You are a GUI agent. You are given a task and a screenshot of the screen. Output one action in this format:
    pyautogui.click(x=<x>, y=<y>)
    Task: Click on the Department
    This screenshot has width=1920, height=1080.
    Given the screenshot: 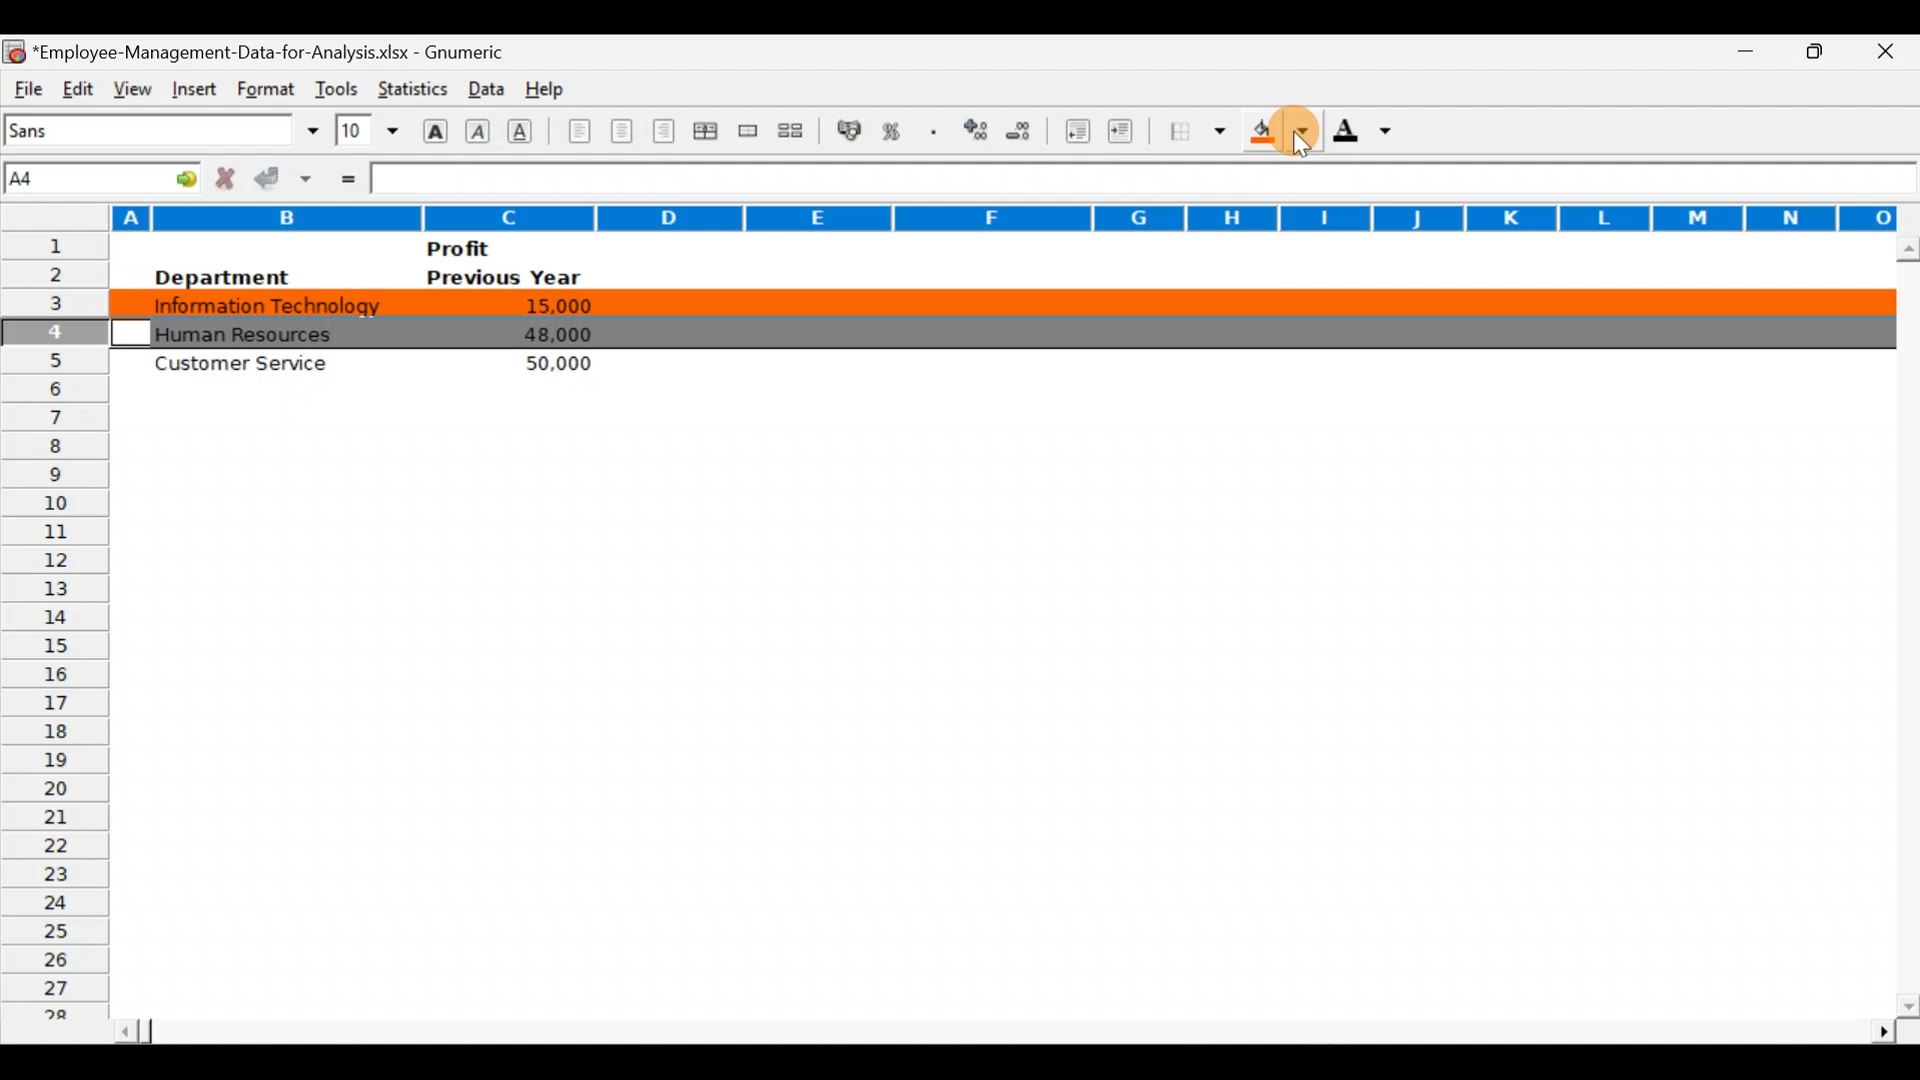 What is the action you would take?
    pyautogui.click(x=220, y=277)
    